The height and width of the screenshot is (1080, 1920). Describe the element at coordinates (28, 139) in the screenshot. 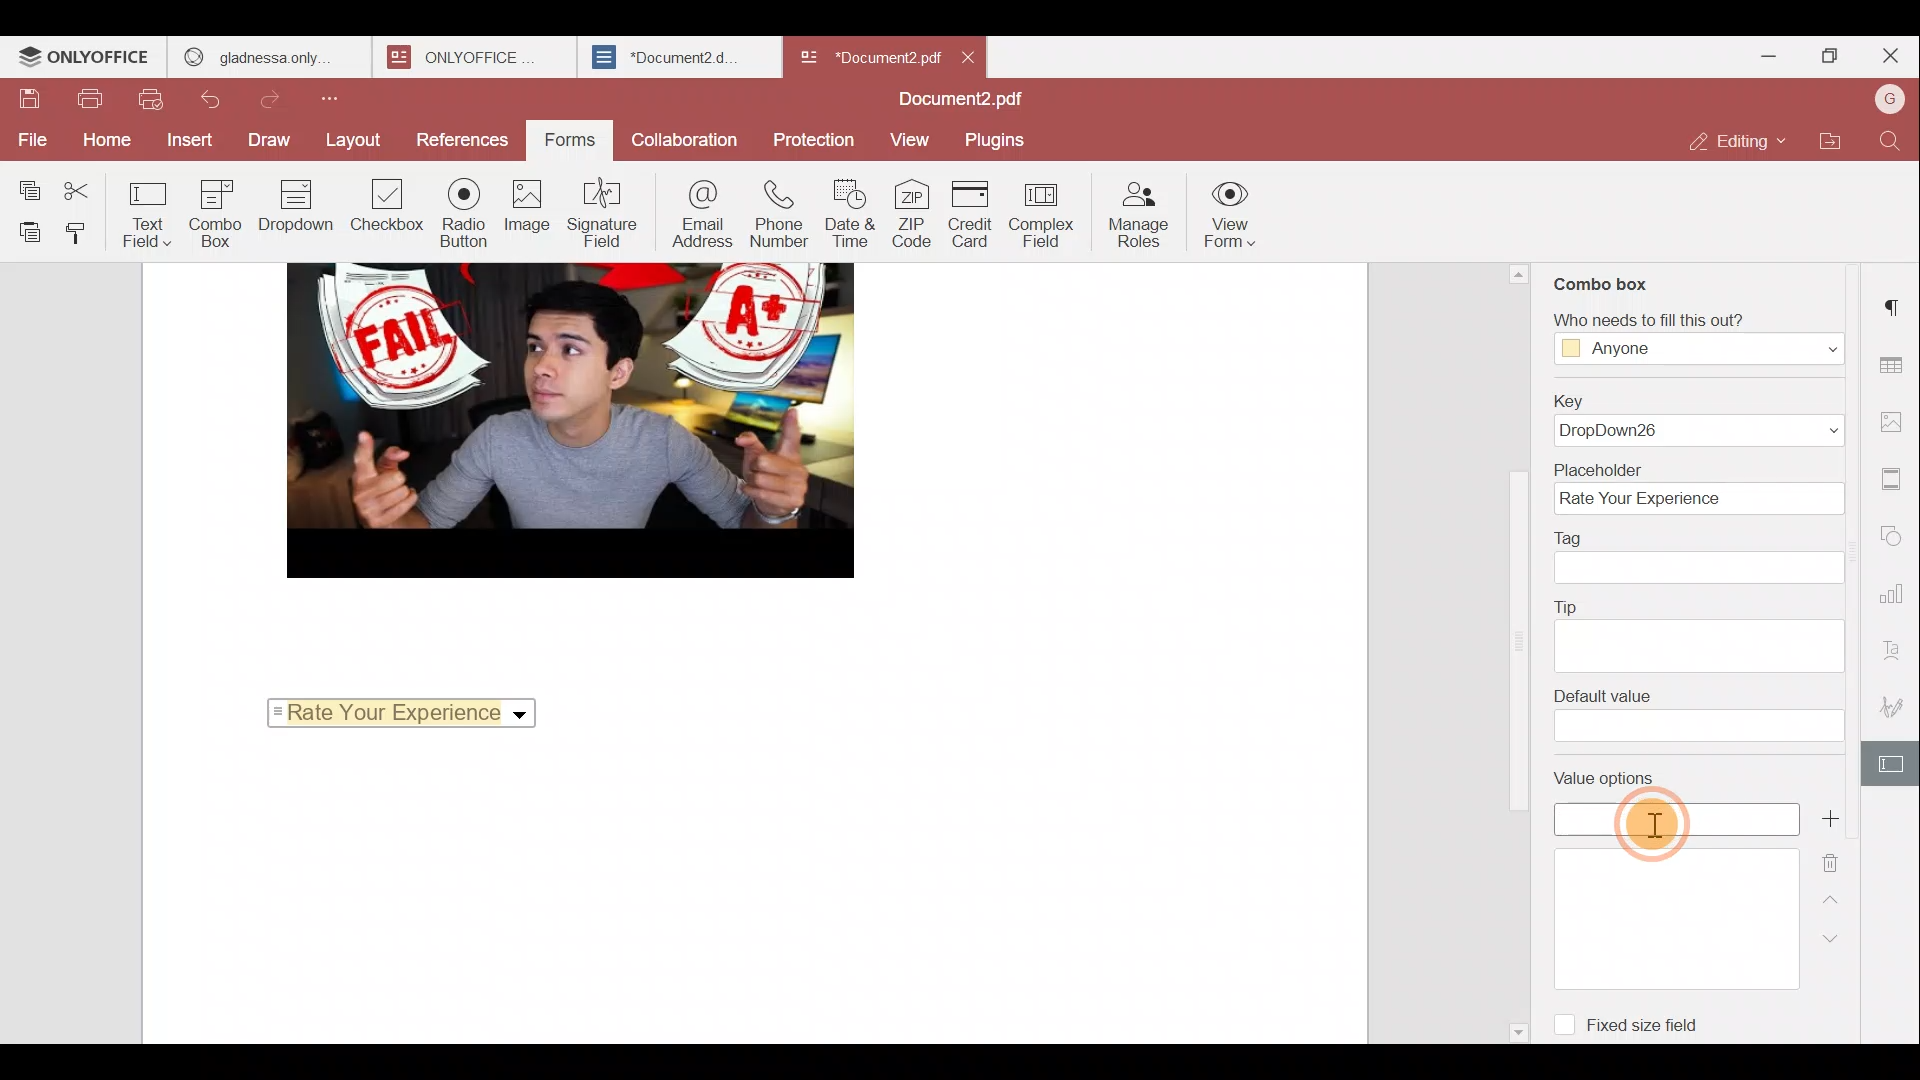

I see `File` at that location.